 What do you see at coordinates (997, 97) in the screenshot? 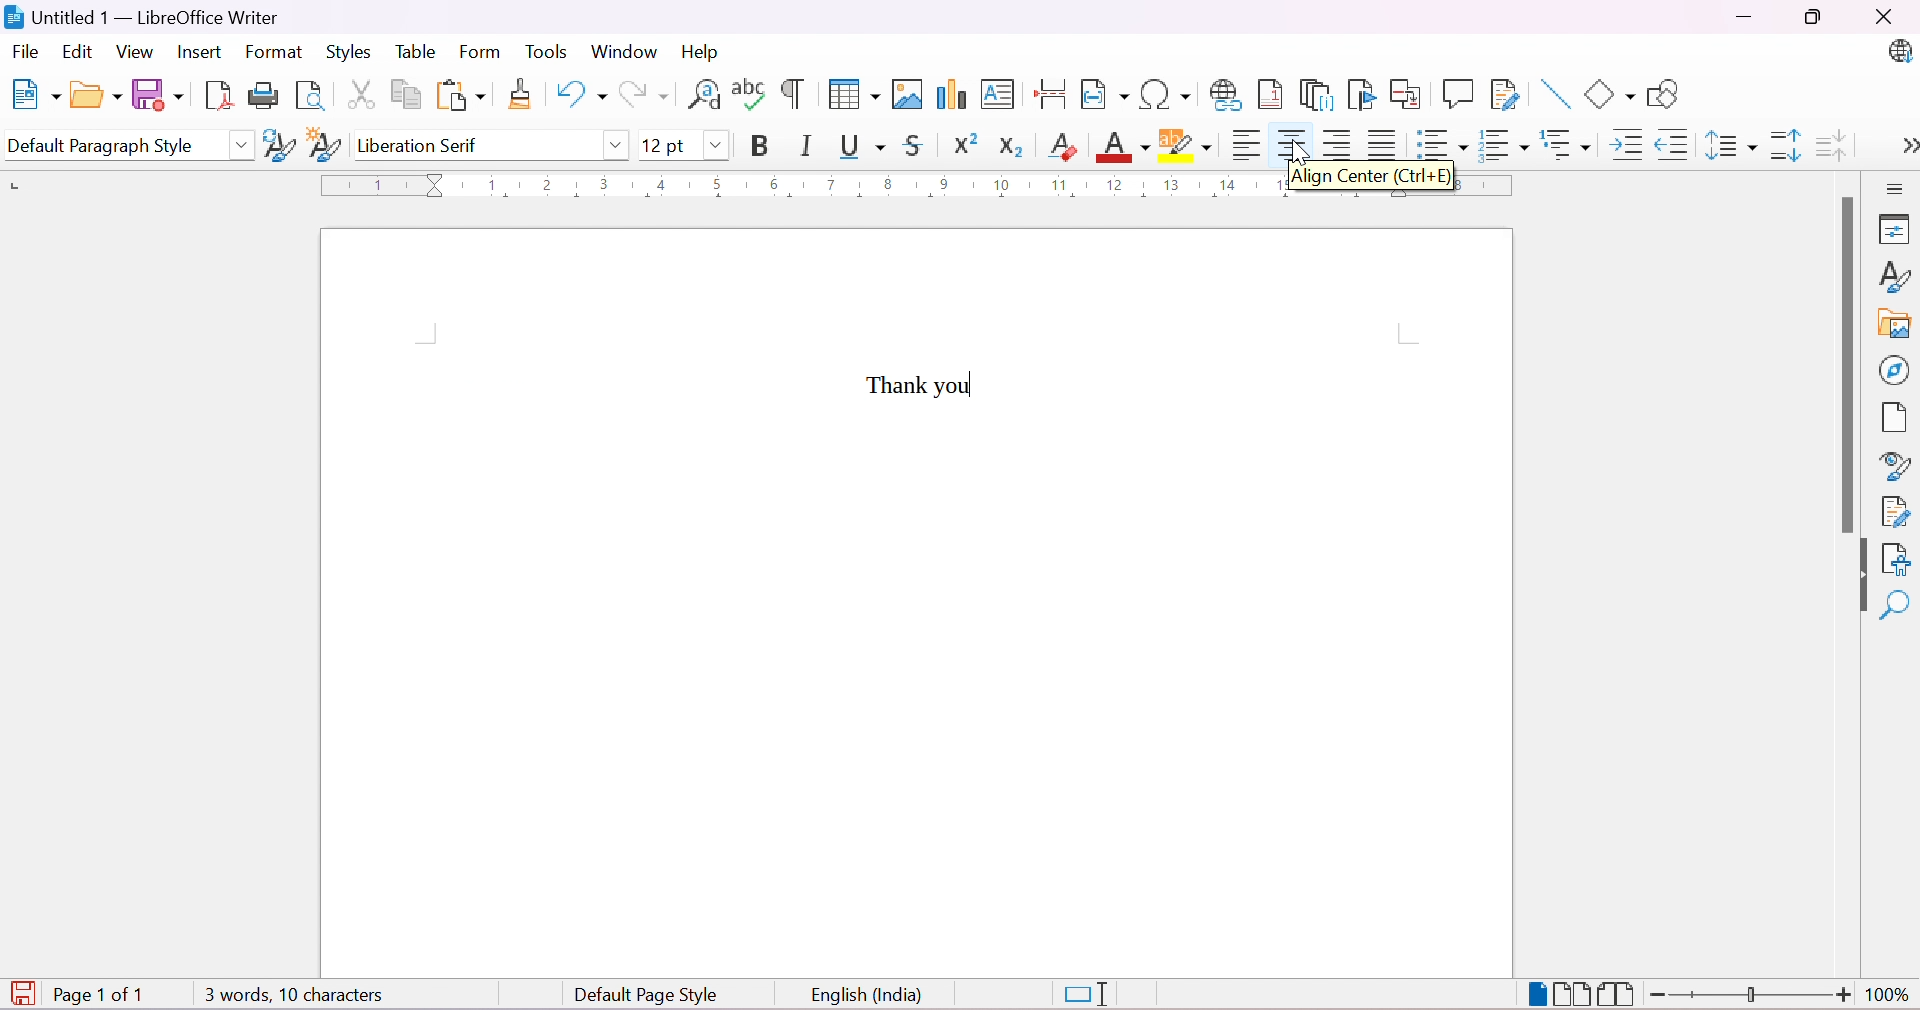
I see `Insert Text Box` at bounding box center [997, 97].